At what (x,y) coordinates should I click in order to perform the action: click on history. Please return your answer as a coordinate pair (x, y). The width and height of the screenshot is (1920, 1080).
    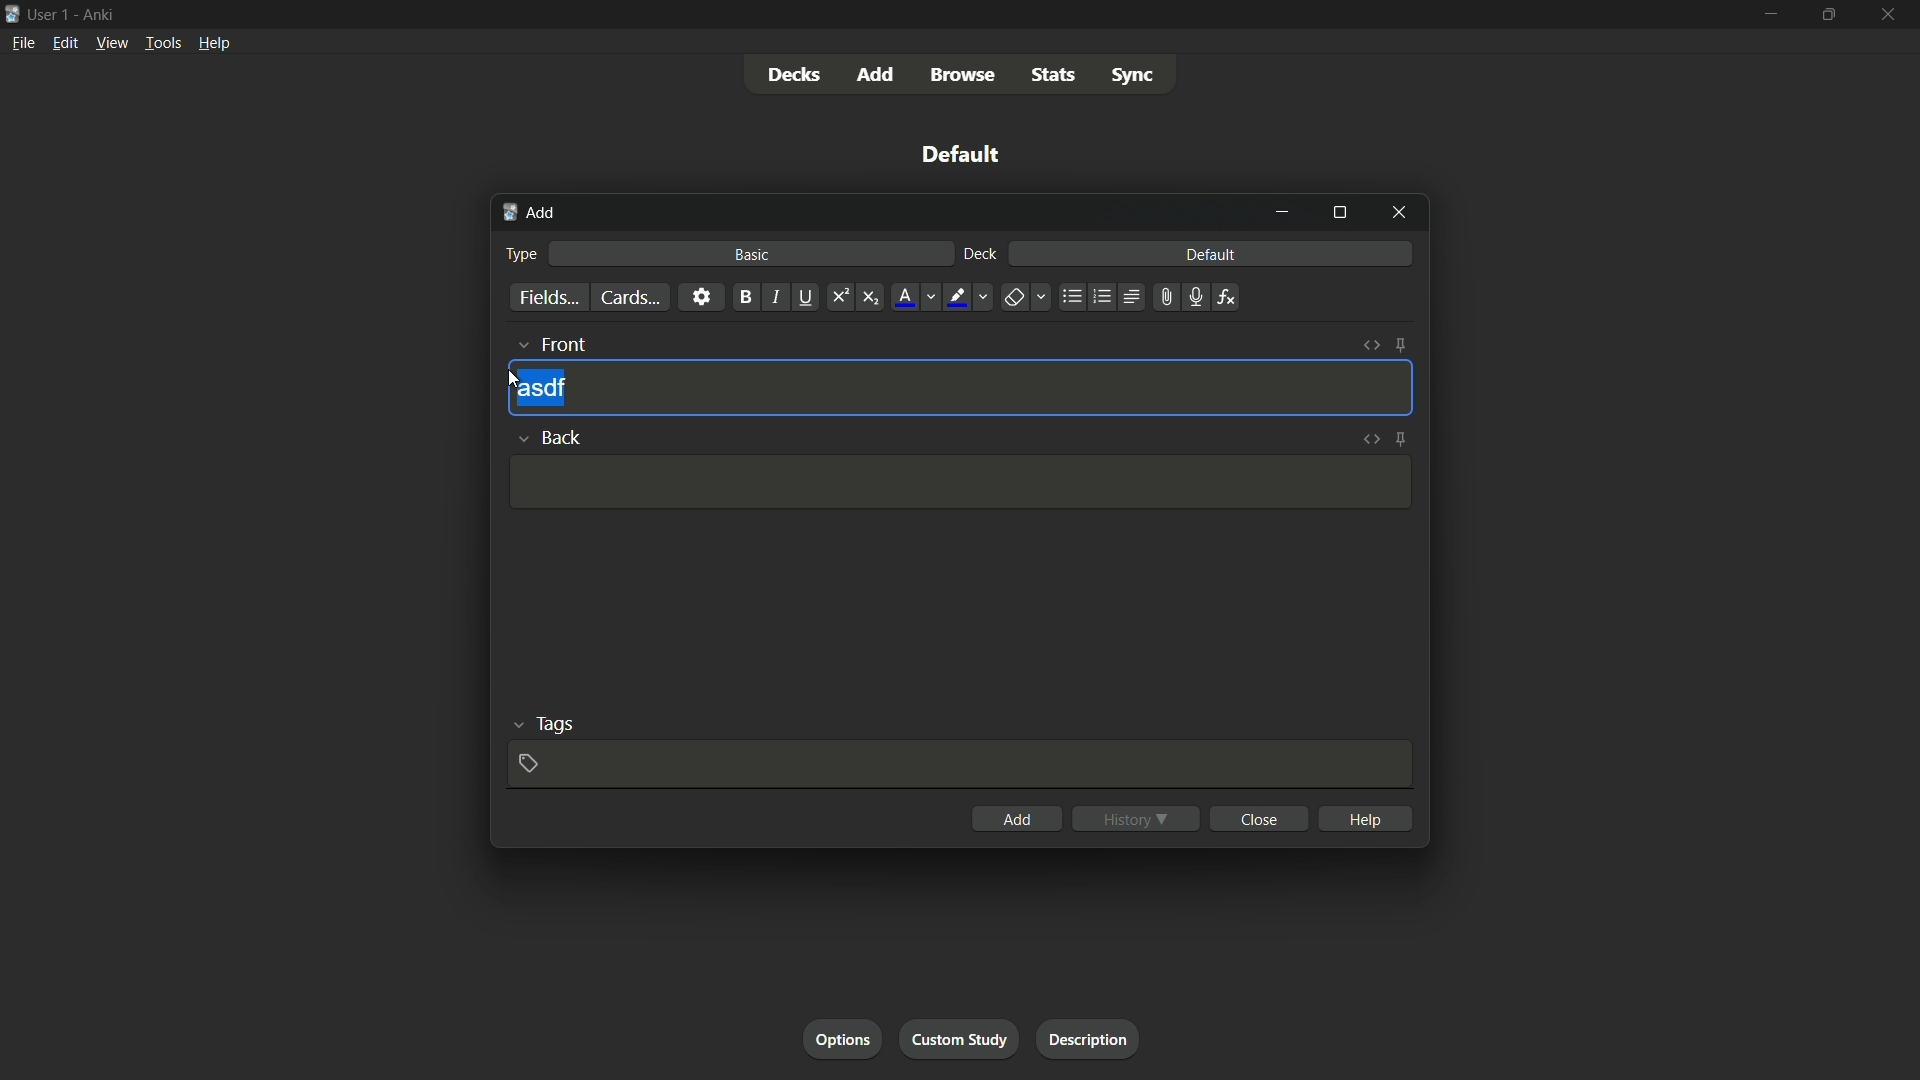
    Looking at the image, I should click on (1137, 818).